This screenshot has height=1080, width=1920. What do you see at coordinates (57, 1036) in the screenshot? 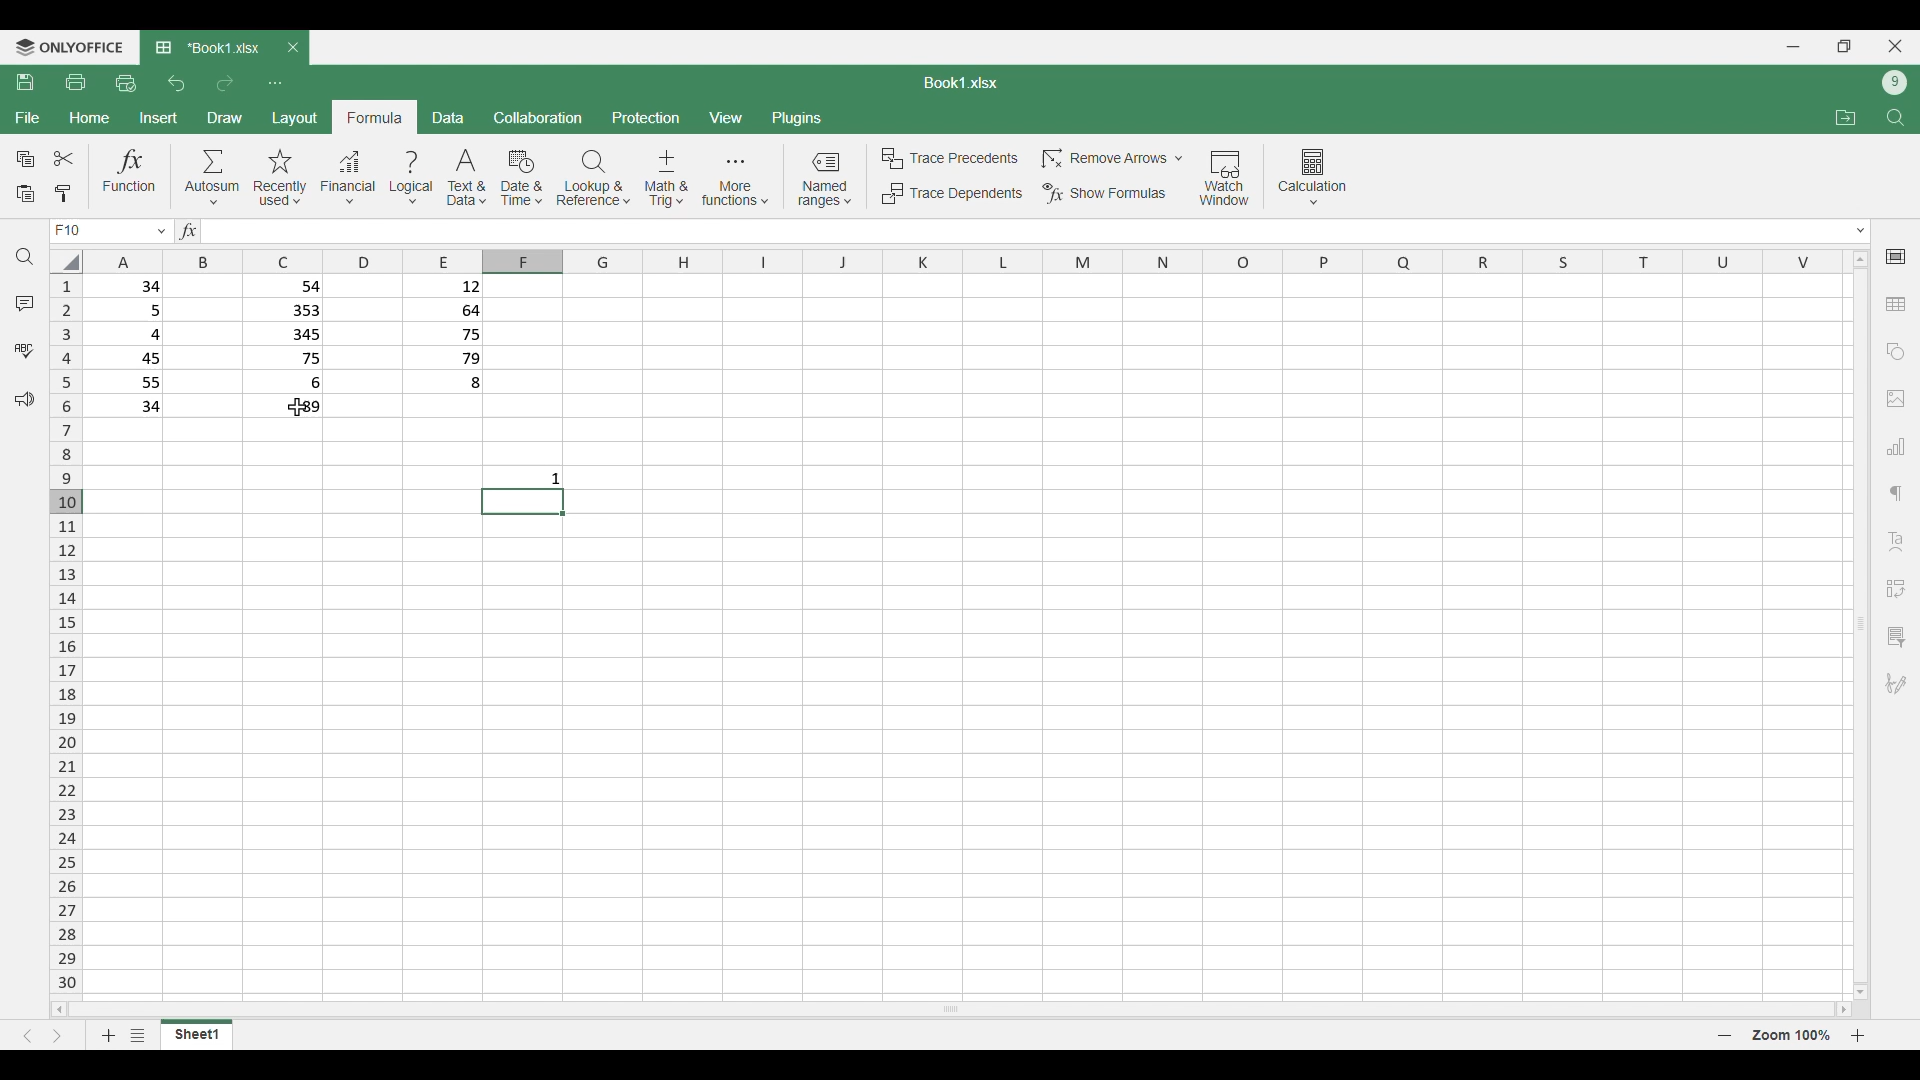
I see `Next` at bounding box center [57, 1036].